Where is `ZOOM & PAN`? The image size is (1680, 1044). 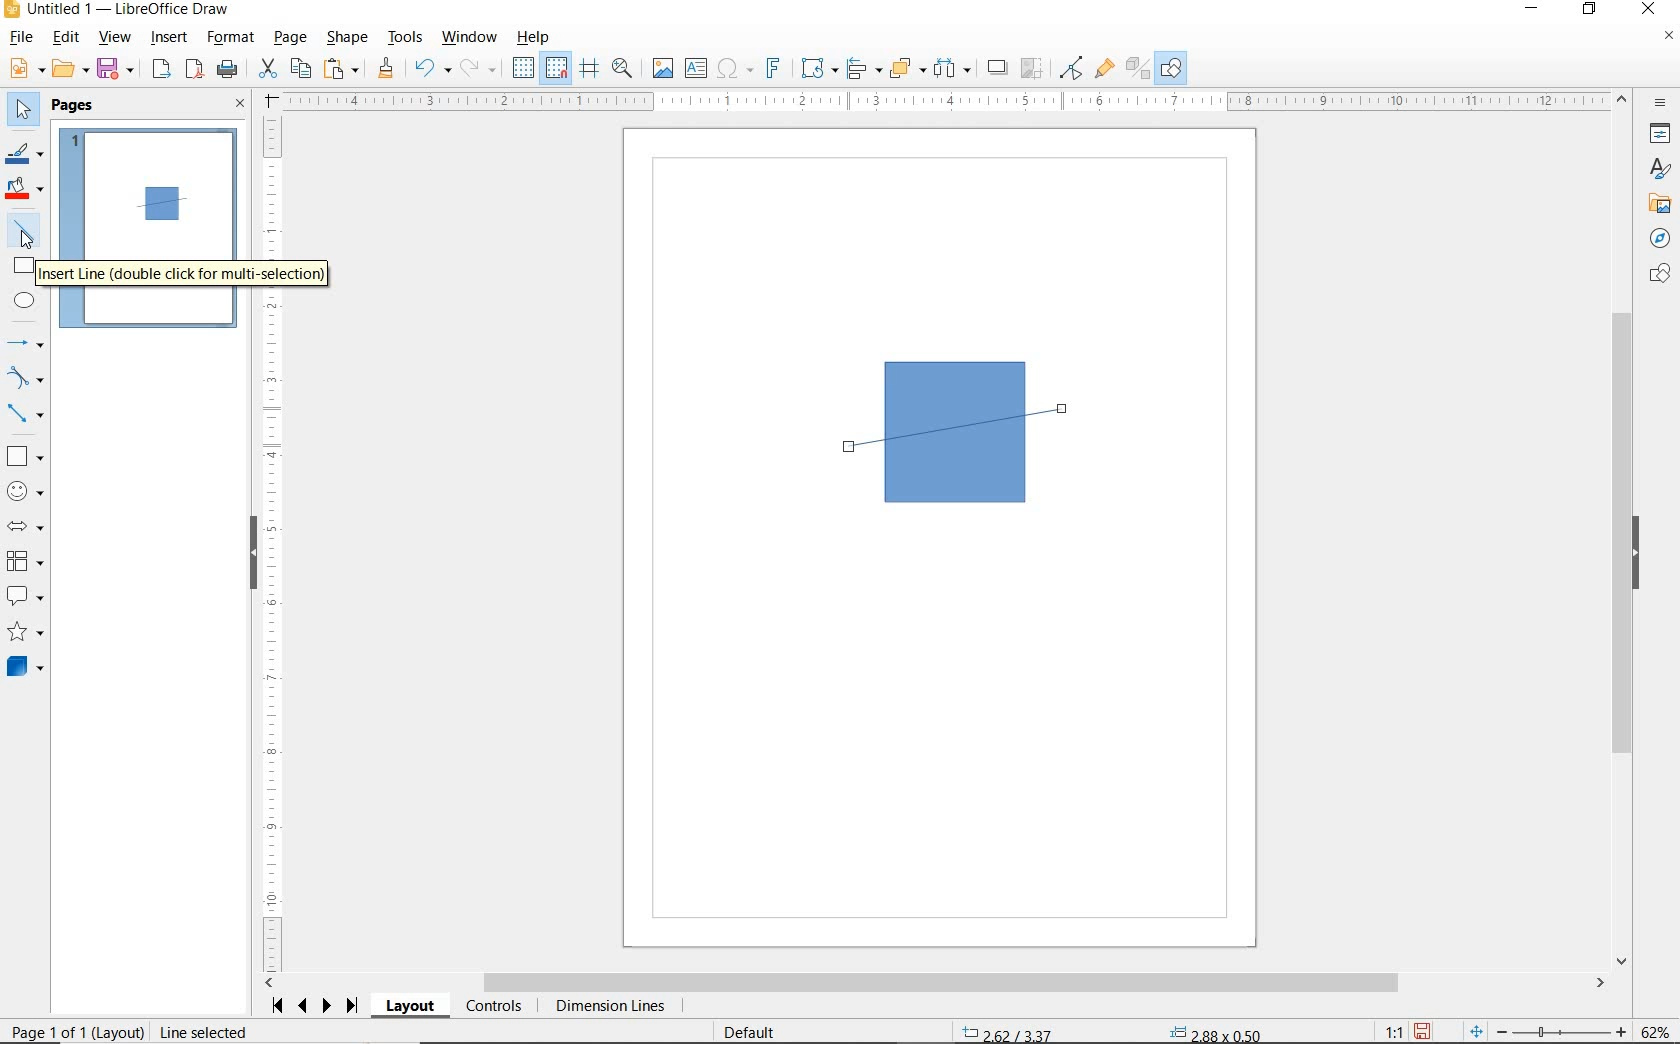
ZOOM & PAN is located at coordinates (623, 68).